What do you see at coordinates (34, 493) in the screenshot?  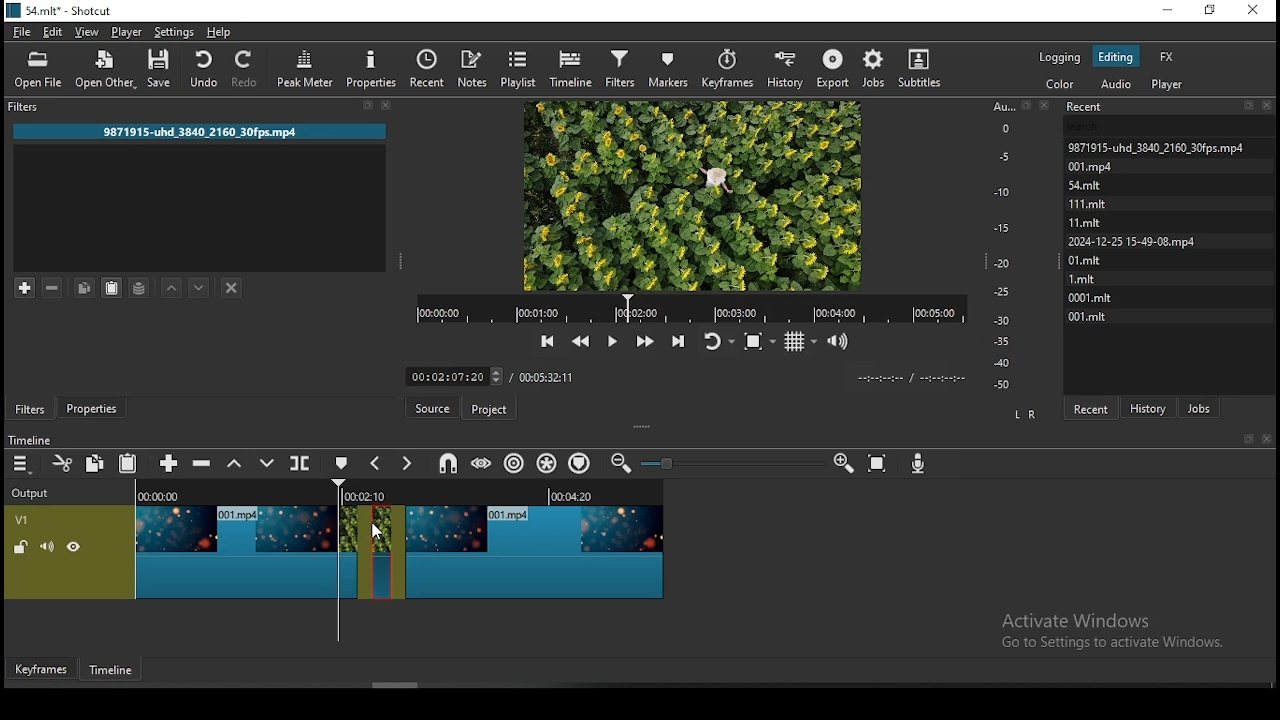 I see `Output` at bounding box center [34, 493].